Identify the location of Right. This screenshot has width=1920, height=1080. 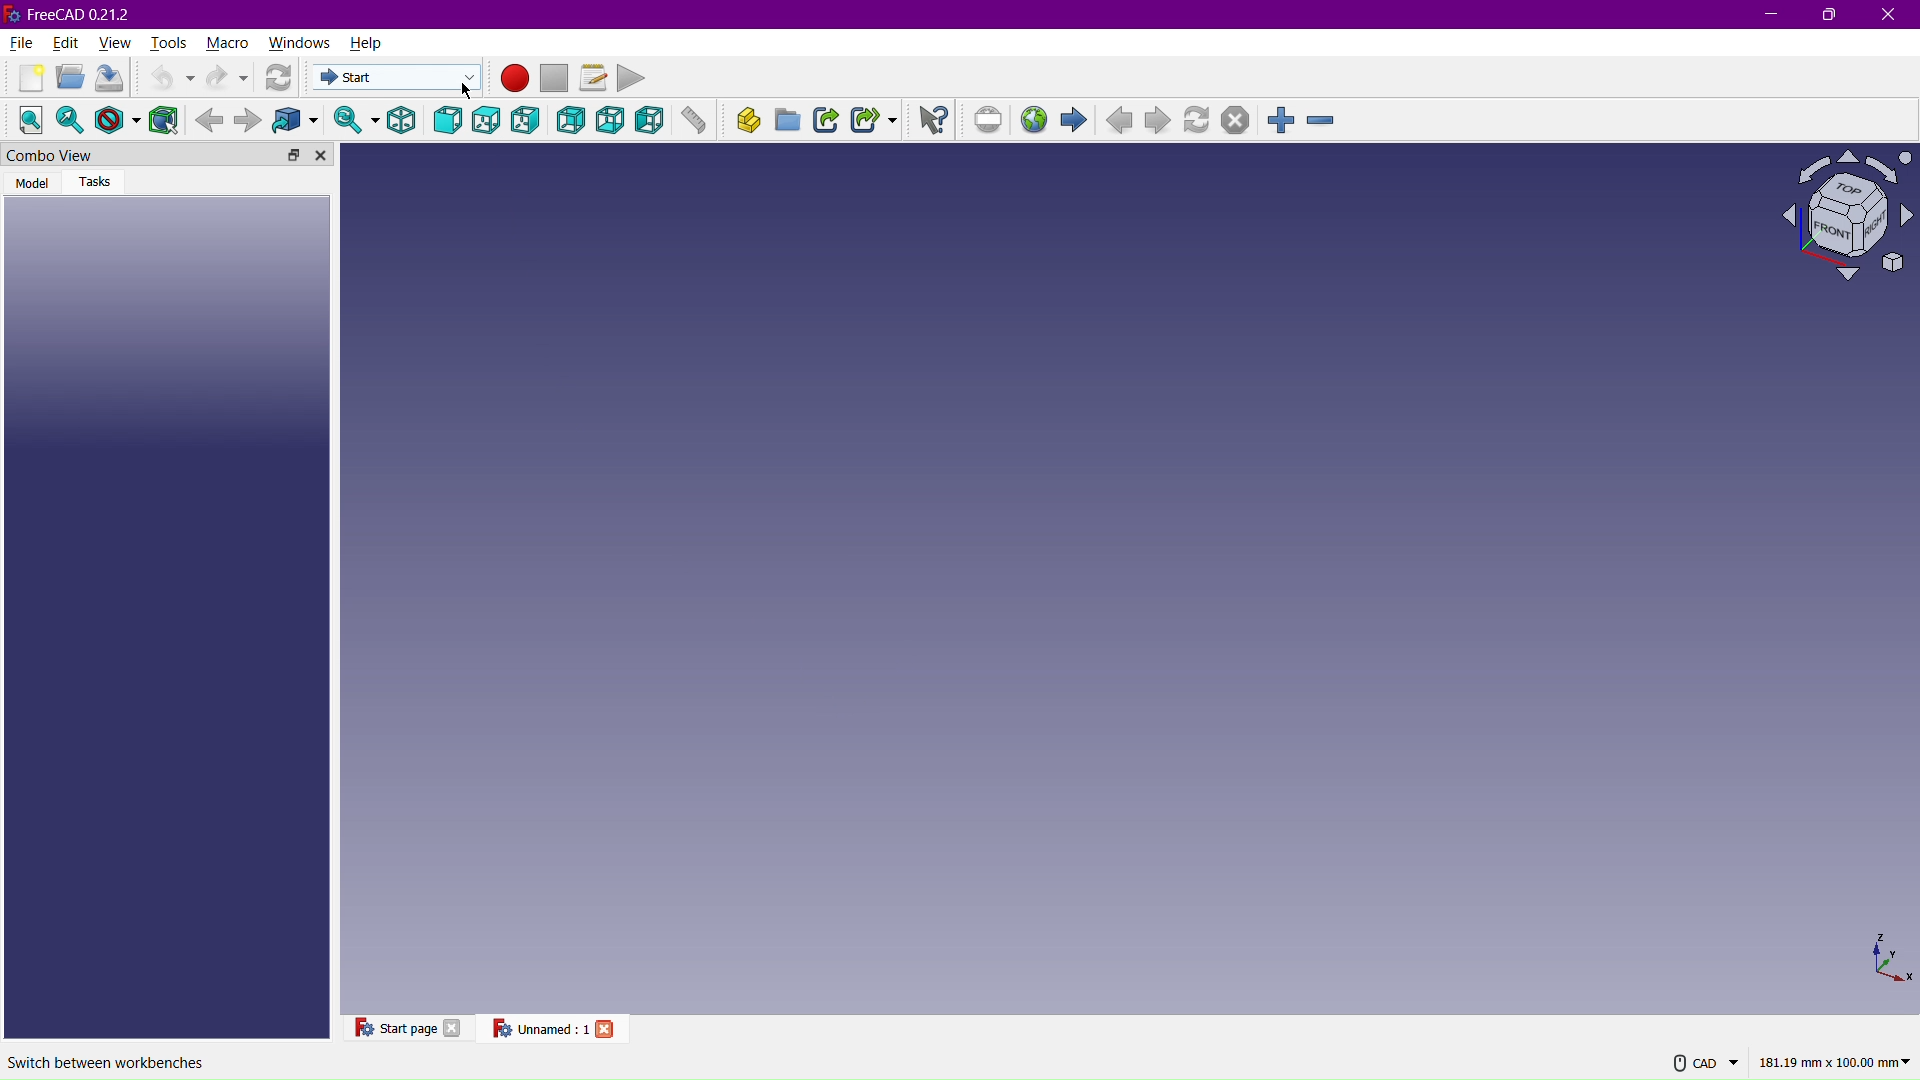
(527, 118).